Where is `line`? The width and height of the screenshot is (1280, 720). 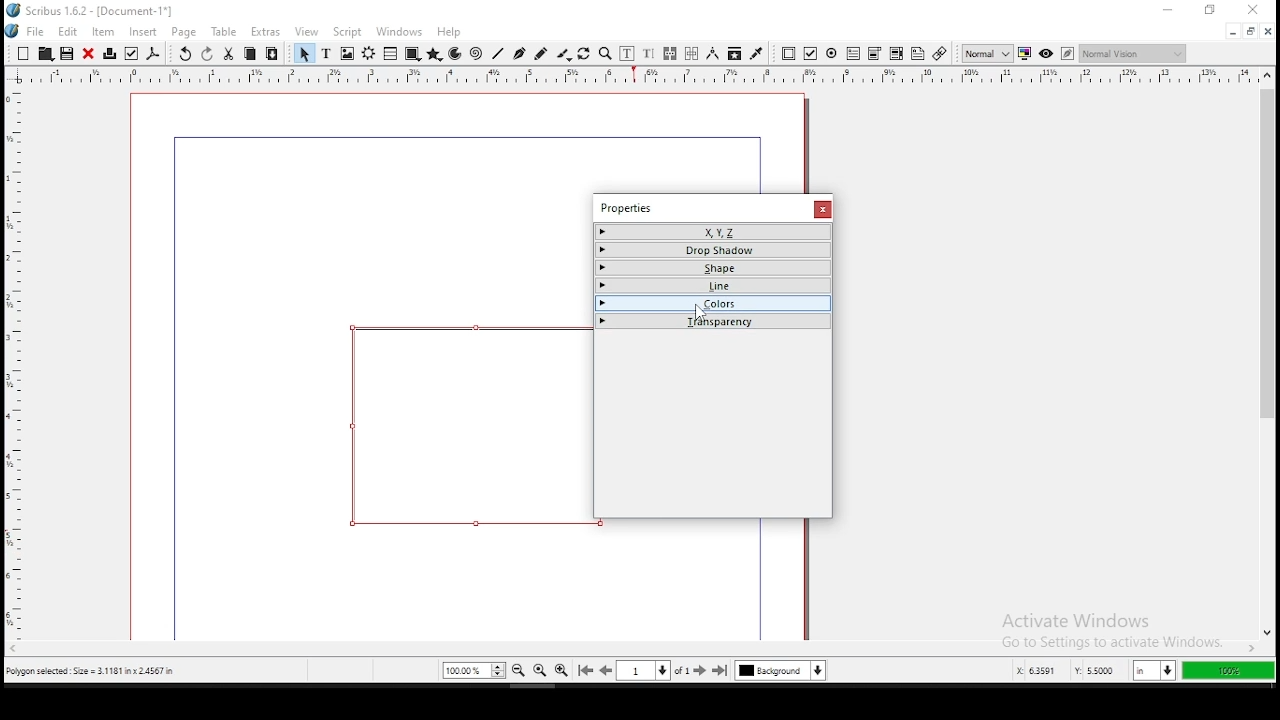 line is located at coordinates (498, 54).